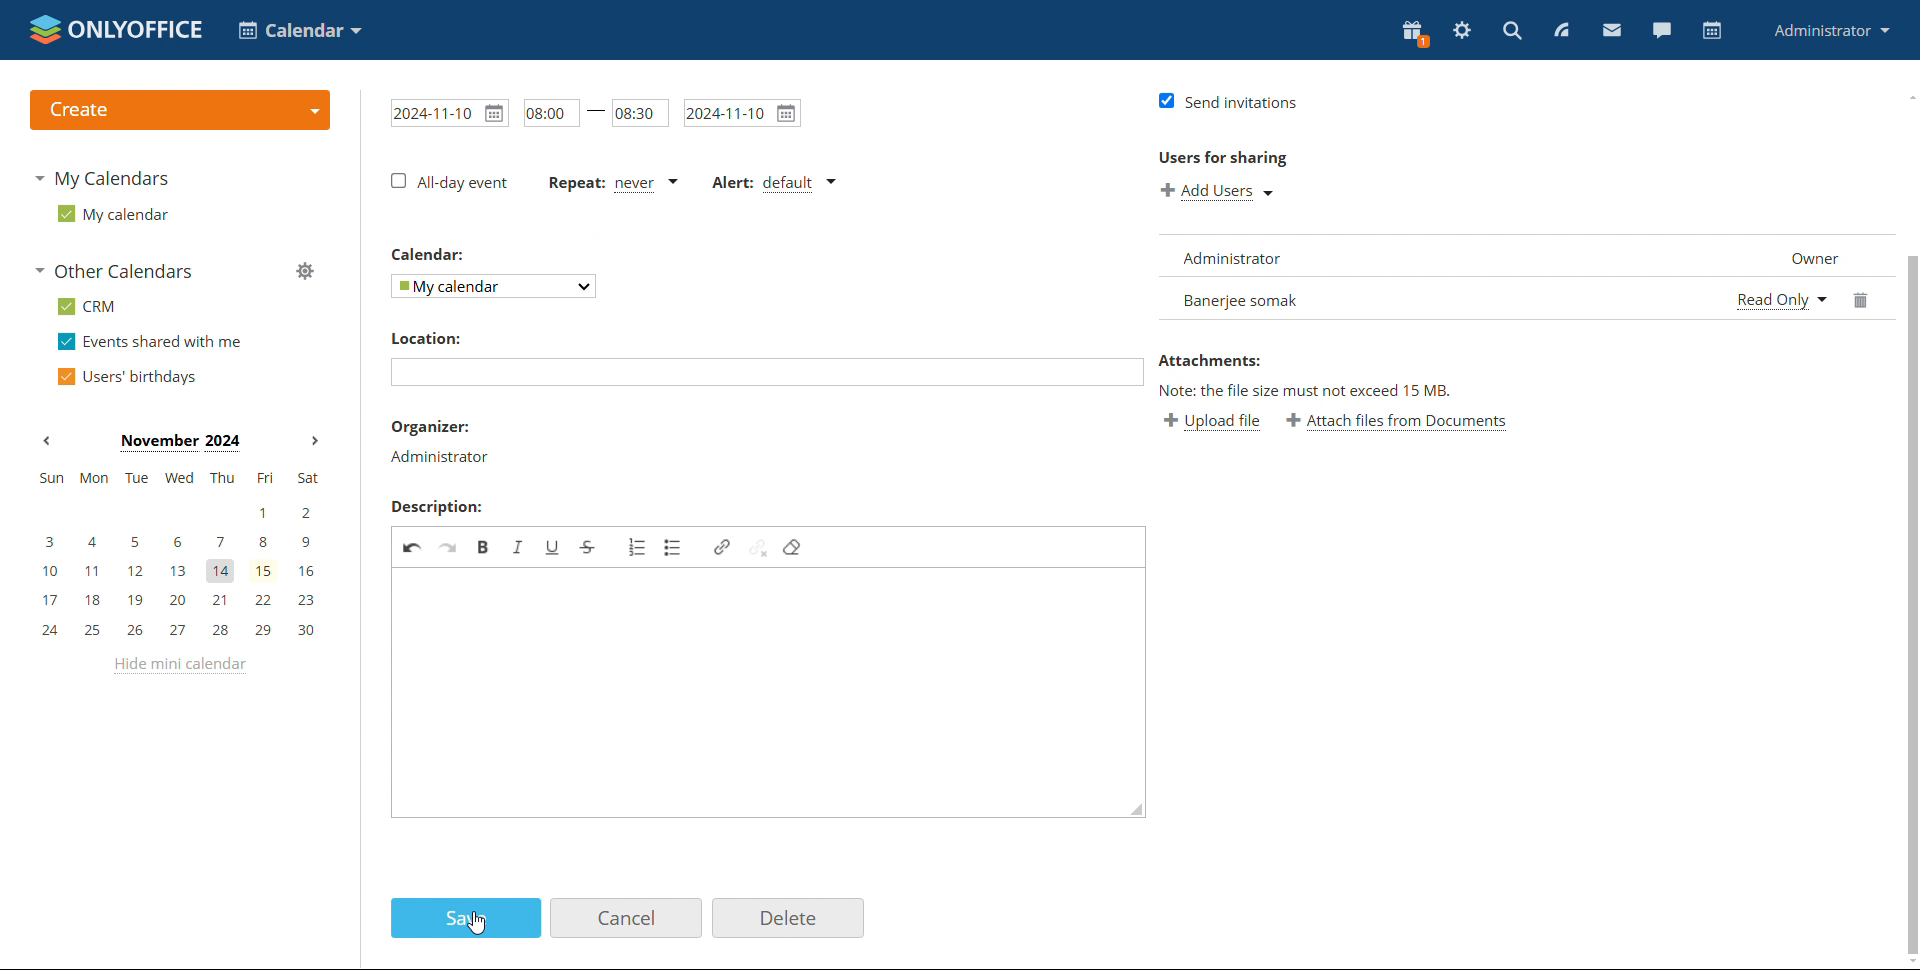 This screenshot has width=1920, height=970. Describe the element at coordinates (412, 549) in the screenshot. I see `undo` at that location.